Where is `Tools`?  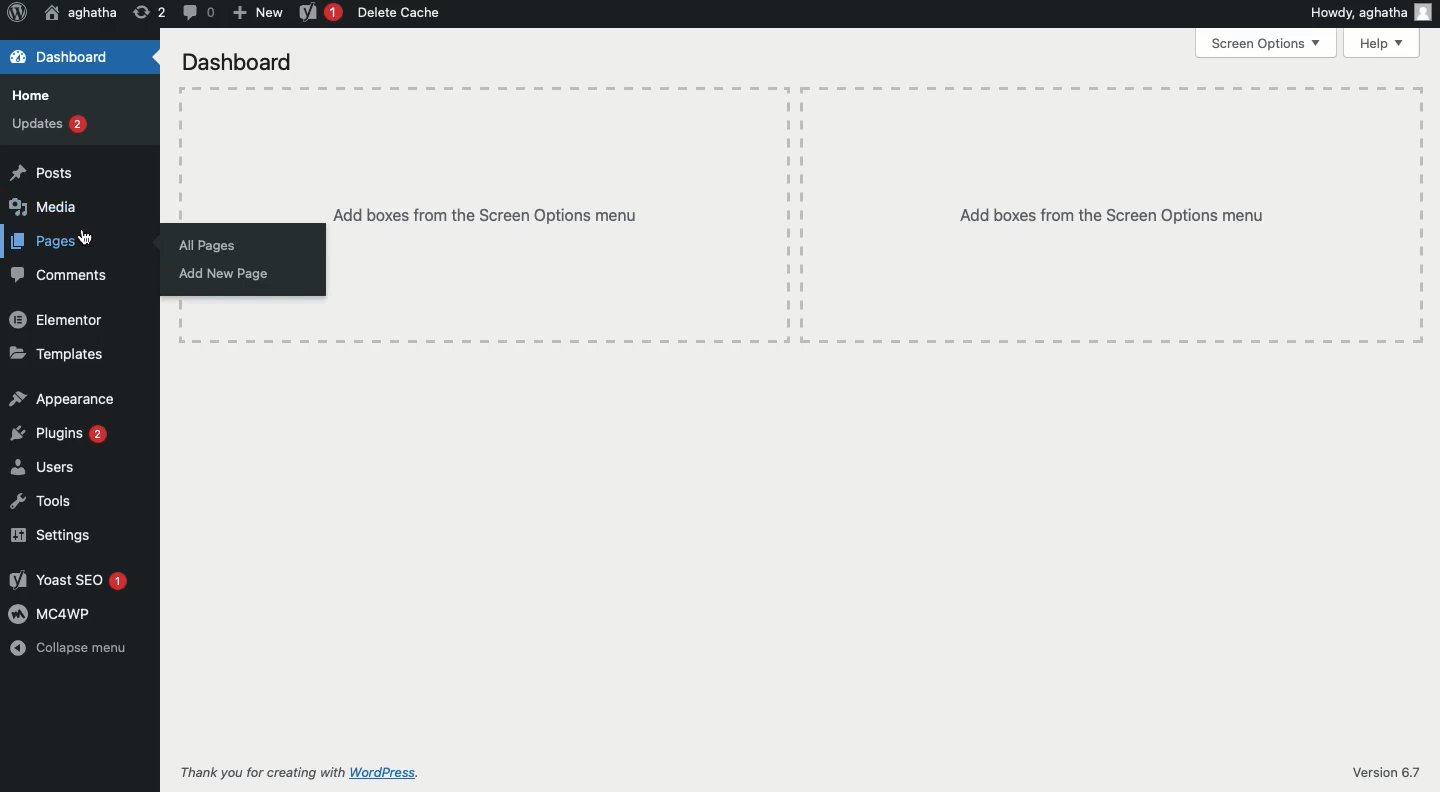
Tools is located at coordinates (39, 502).